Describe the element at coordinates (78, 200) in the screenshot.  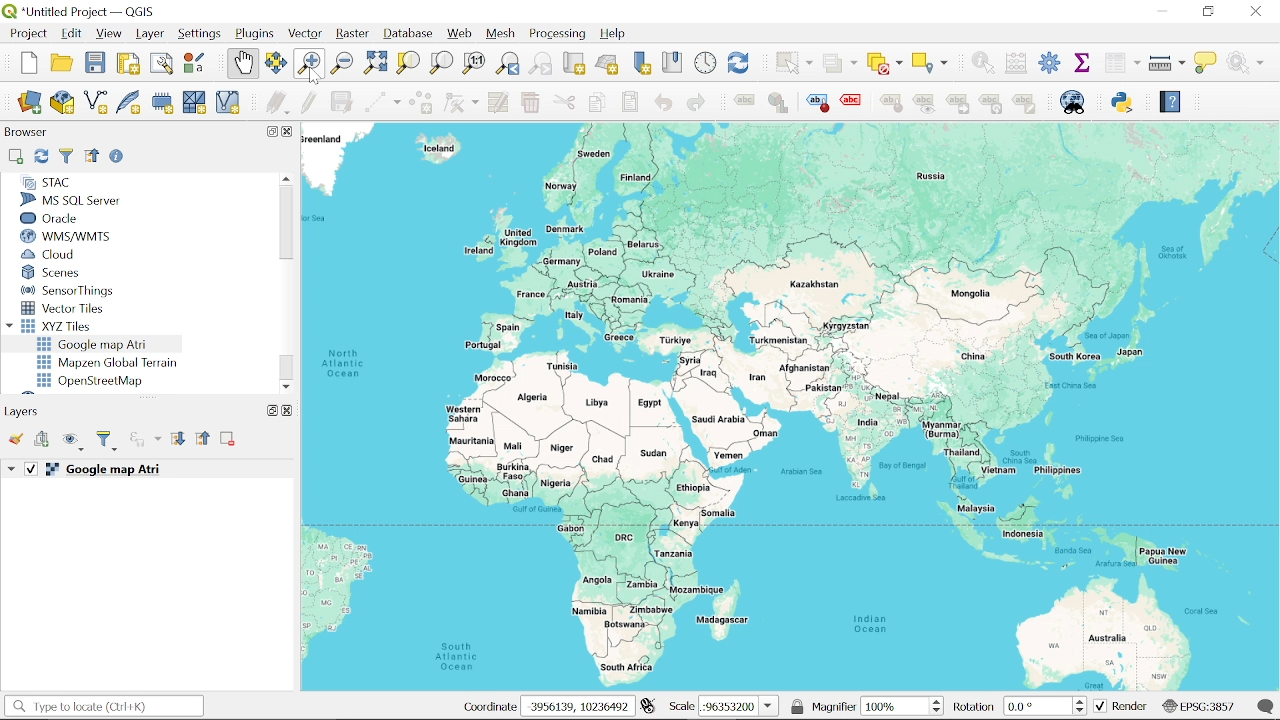
I see `MS SQL Server` at that location.